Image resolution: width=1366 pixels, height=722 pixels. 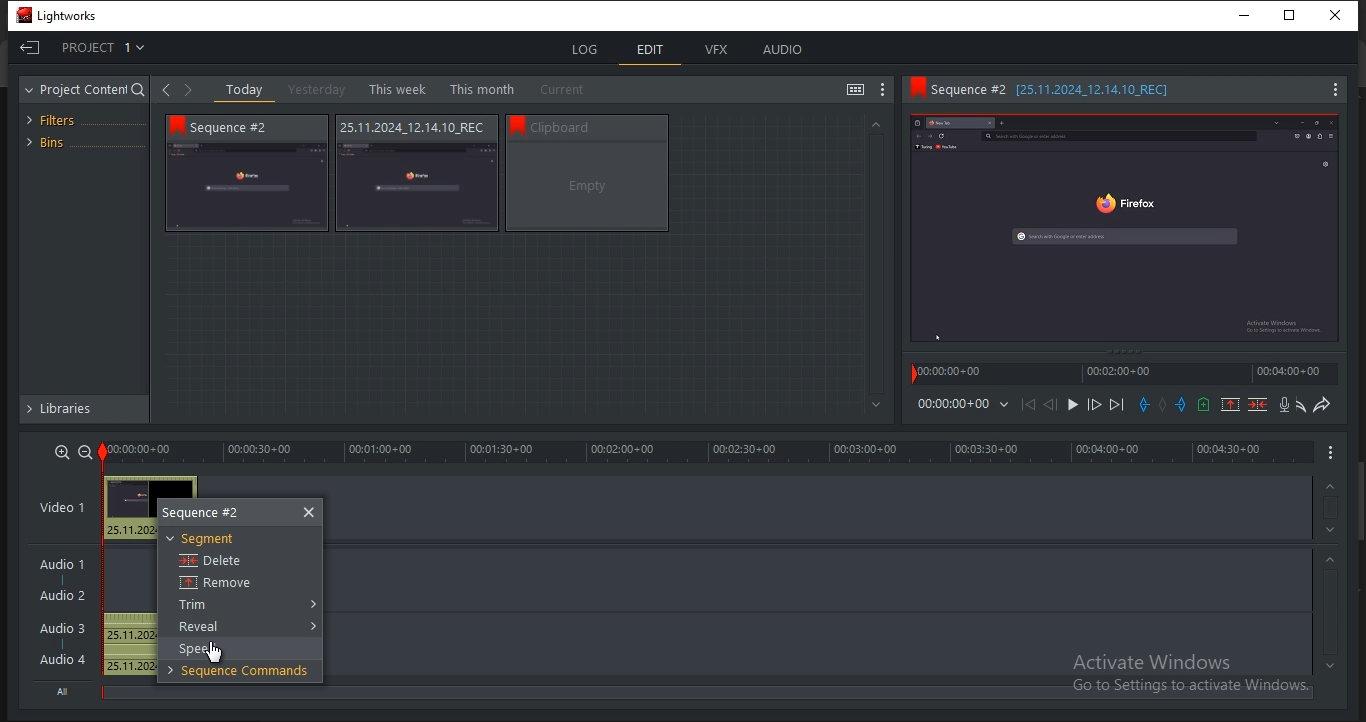 What do you see at coordinates (90, 49) in the screenshot?
I see `project 1` at bounding box center [90, 49].